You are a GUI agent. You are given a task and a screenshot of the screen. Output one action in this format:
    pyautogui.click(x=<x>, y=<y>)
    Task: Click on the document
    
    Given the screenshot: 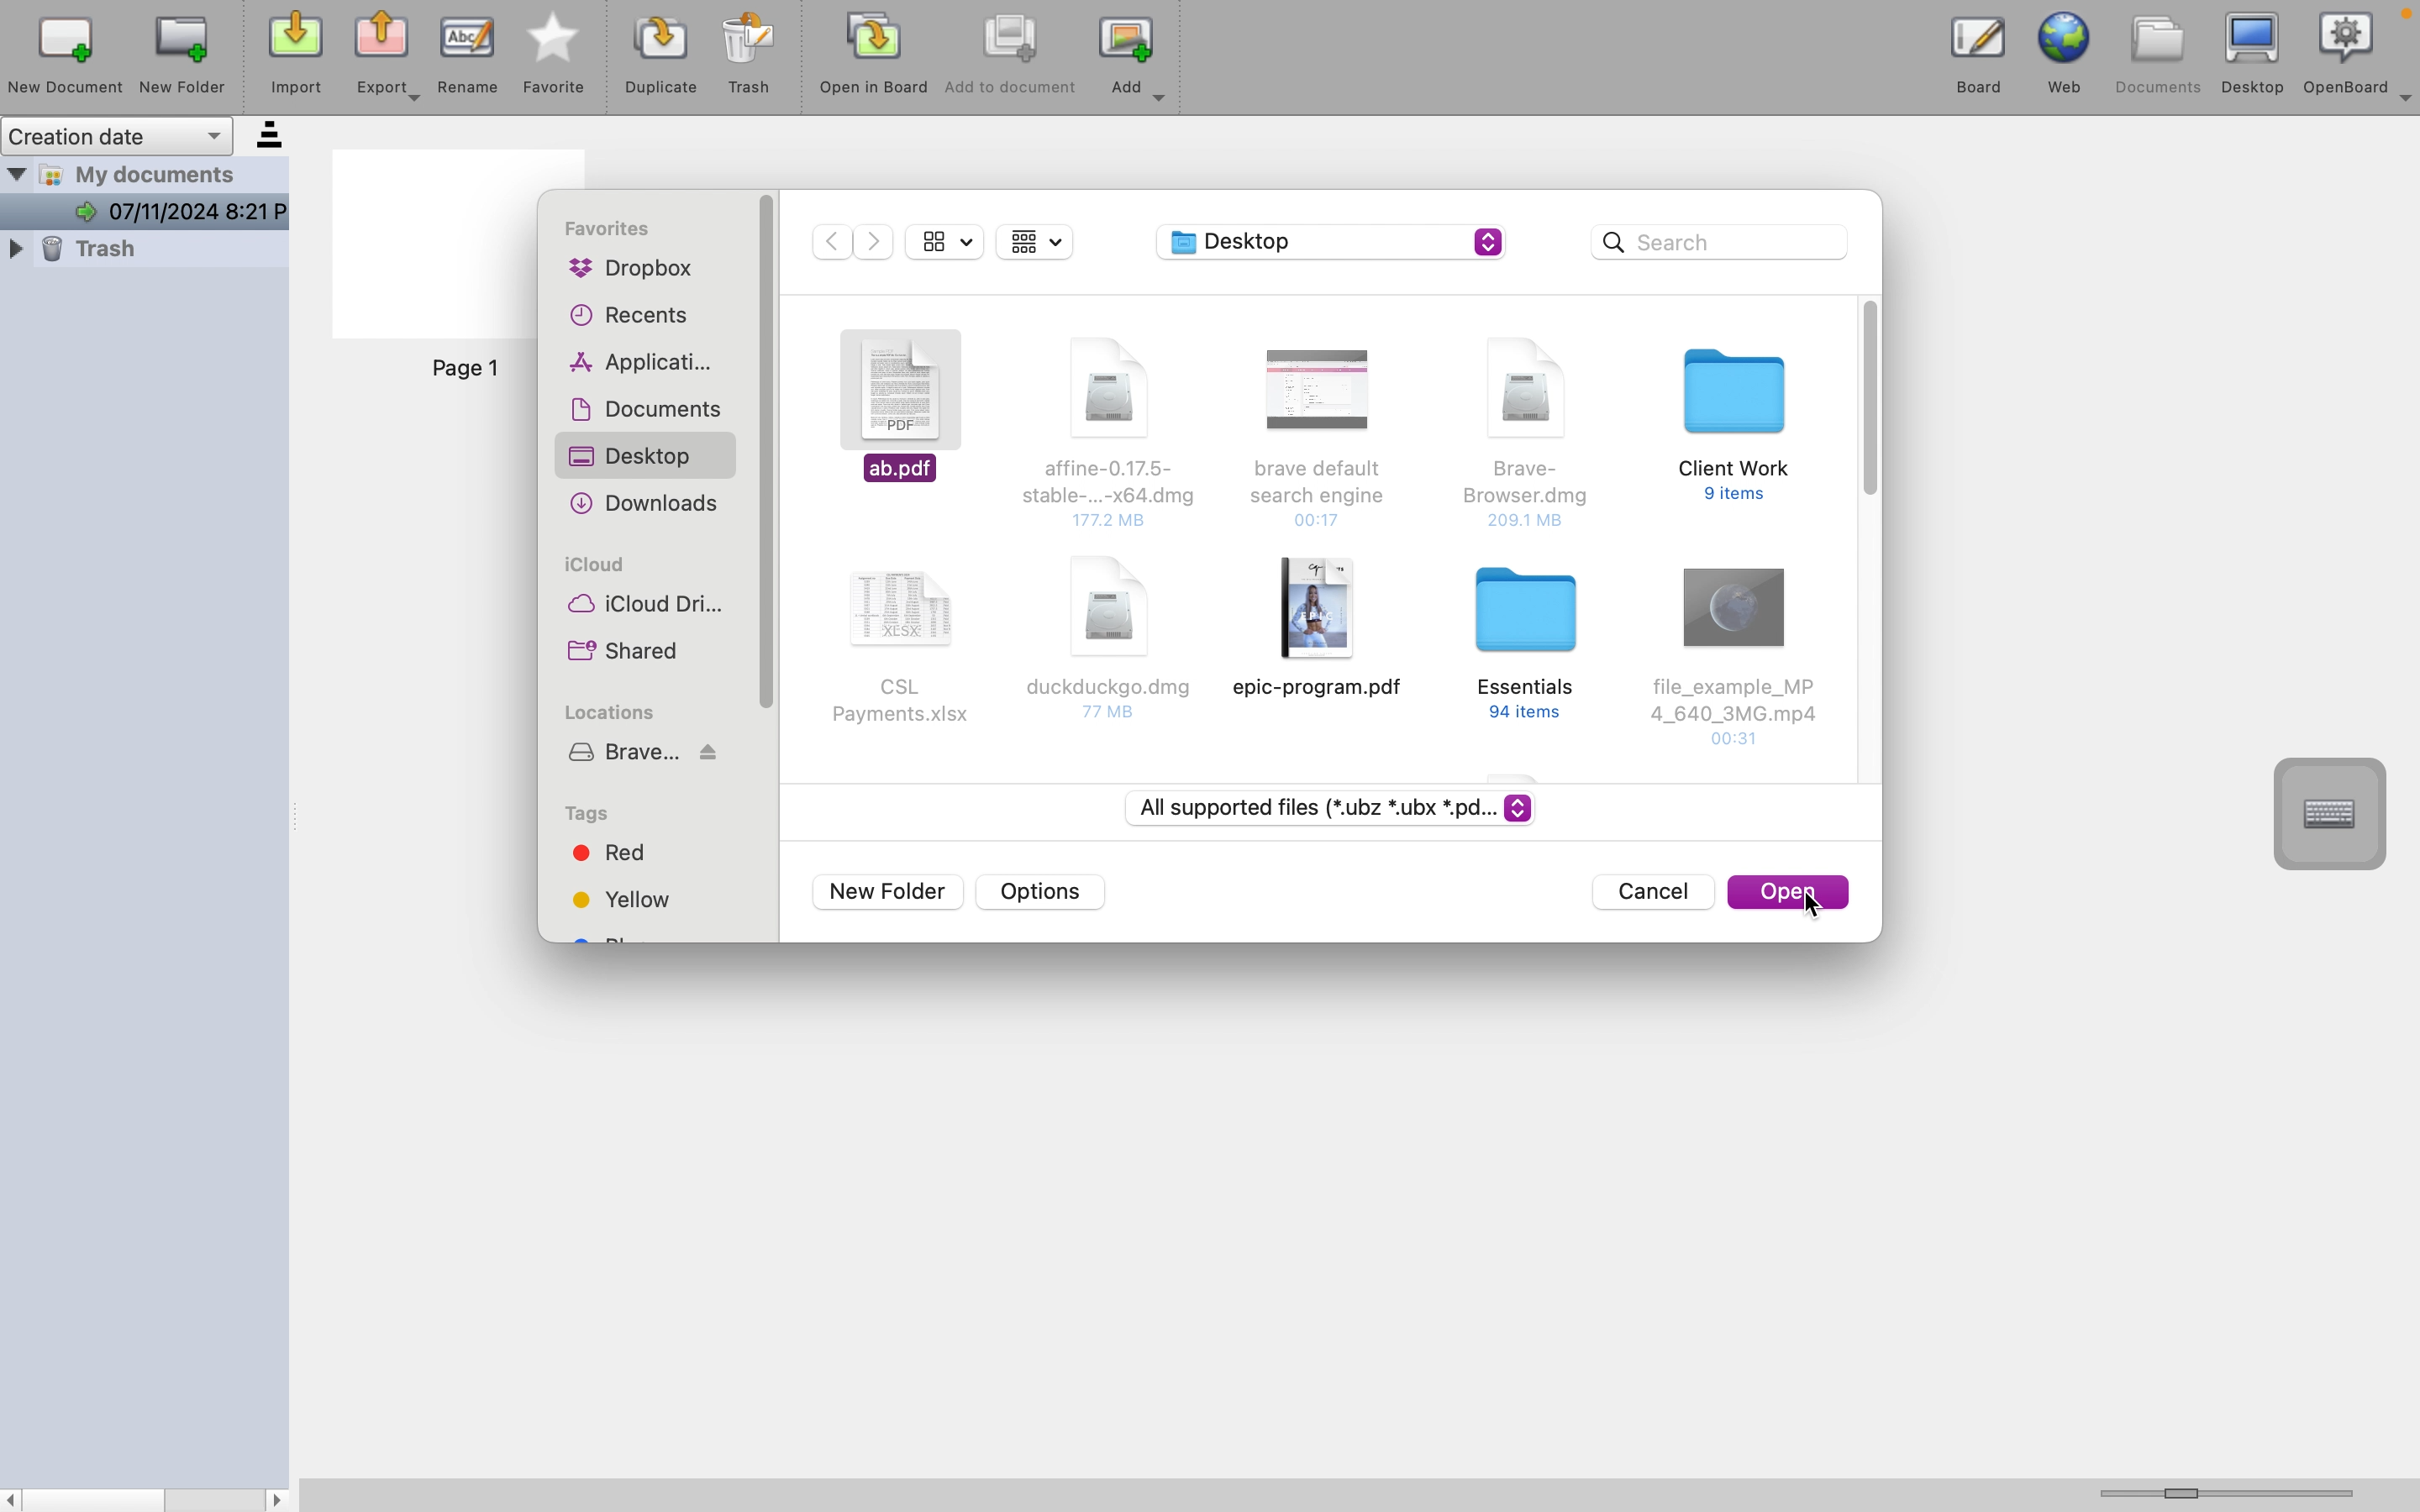 What is the action you would take?
    pyautogui.click(x=1121, y=643)
    